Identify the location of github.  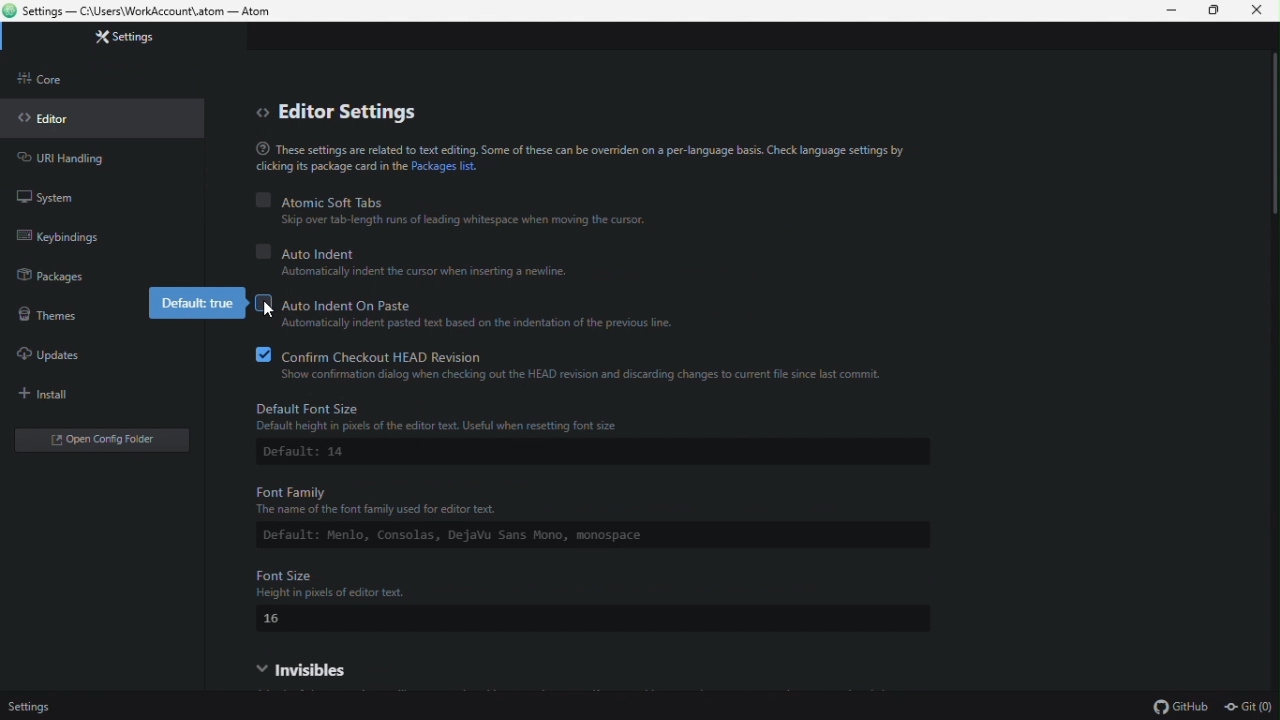
(1182, 707).